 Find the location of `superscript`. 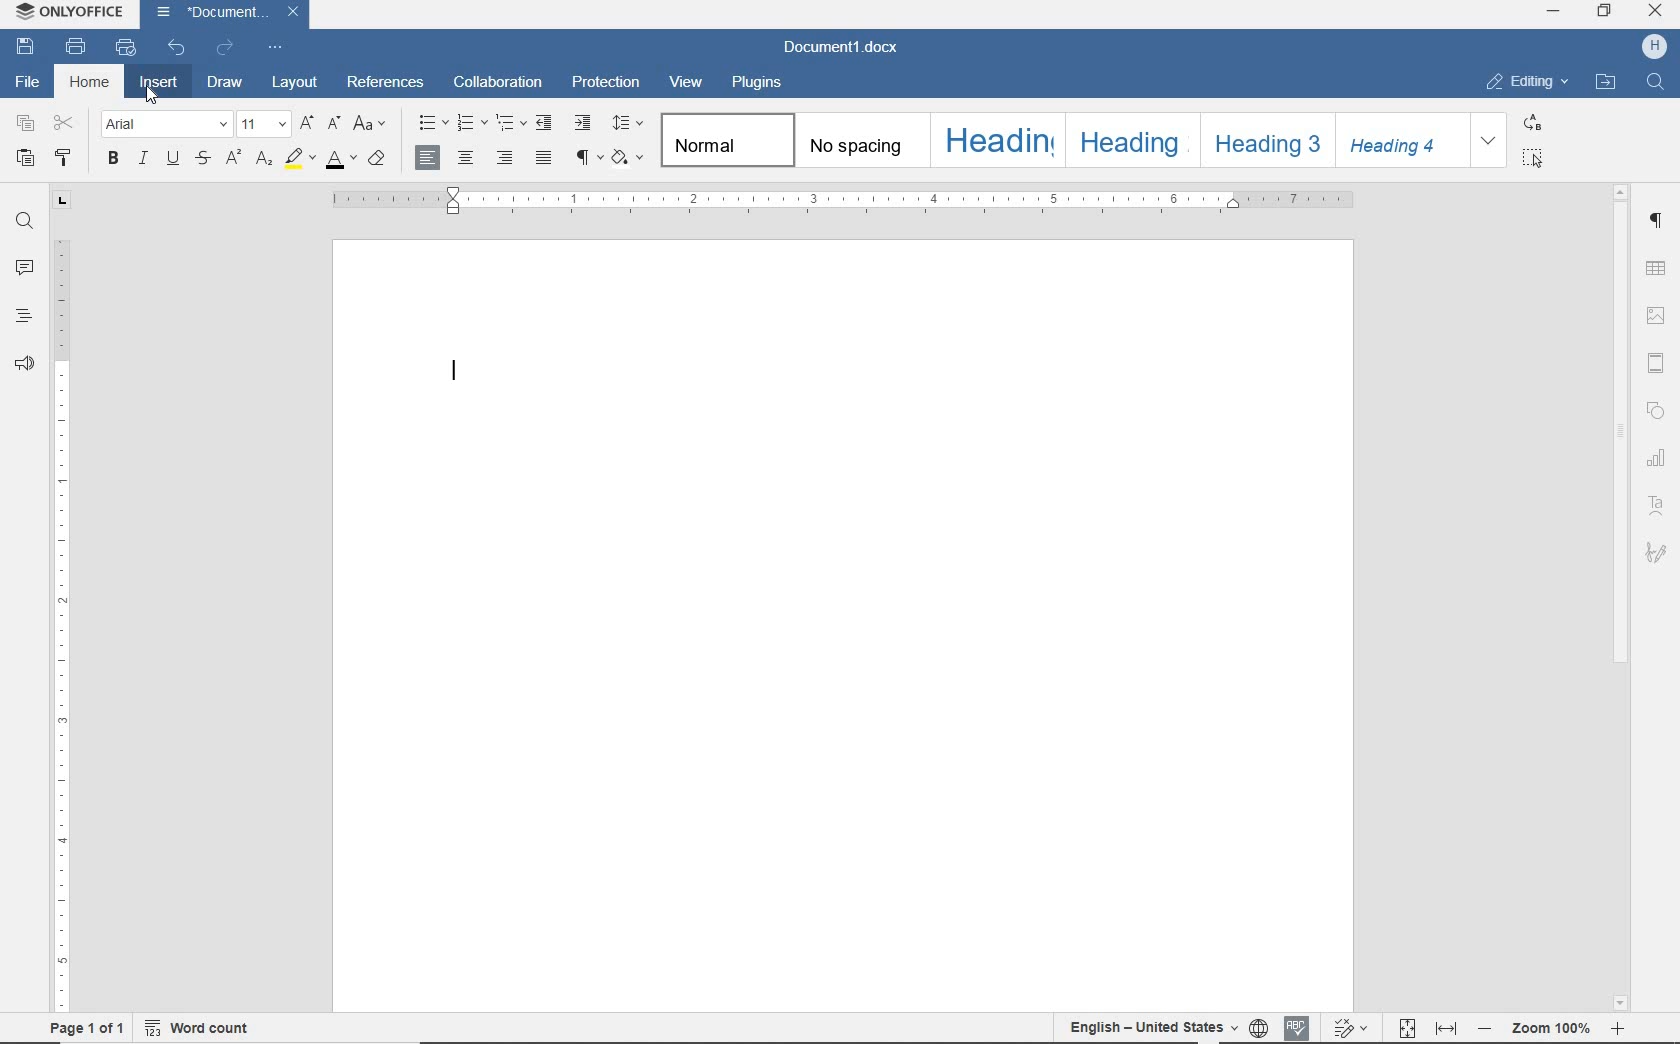

superscript is located at coordinates (232, 157).